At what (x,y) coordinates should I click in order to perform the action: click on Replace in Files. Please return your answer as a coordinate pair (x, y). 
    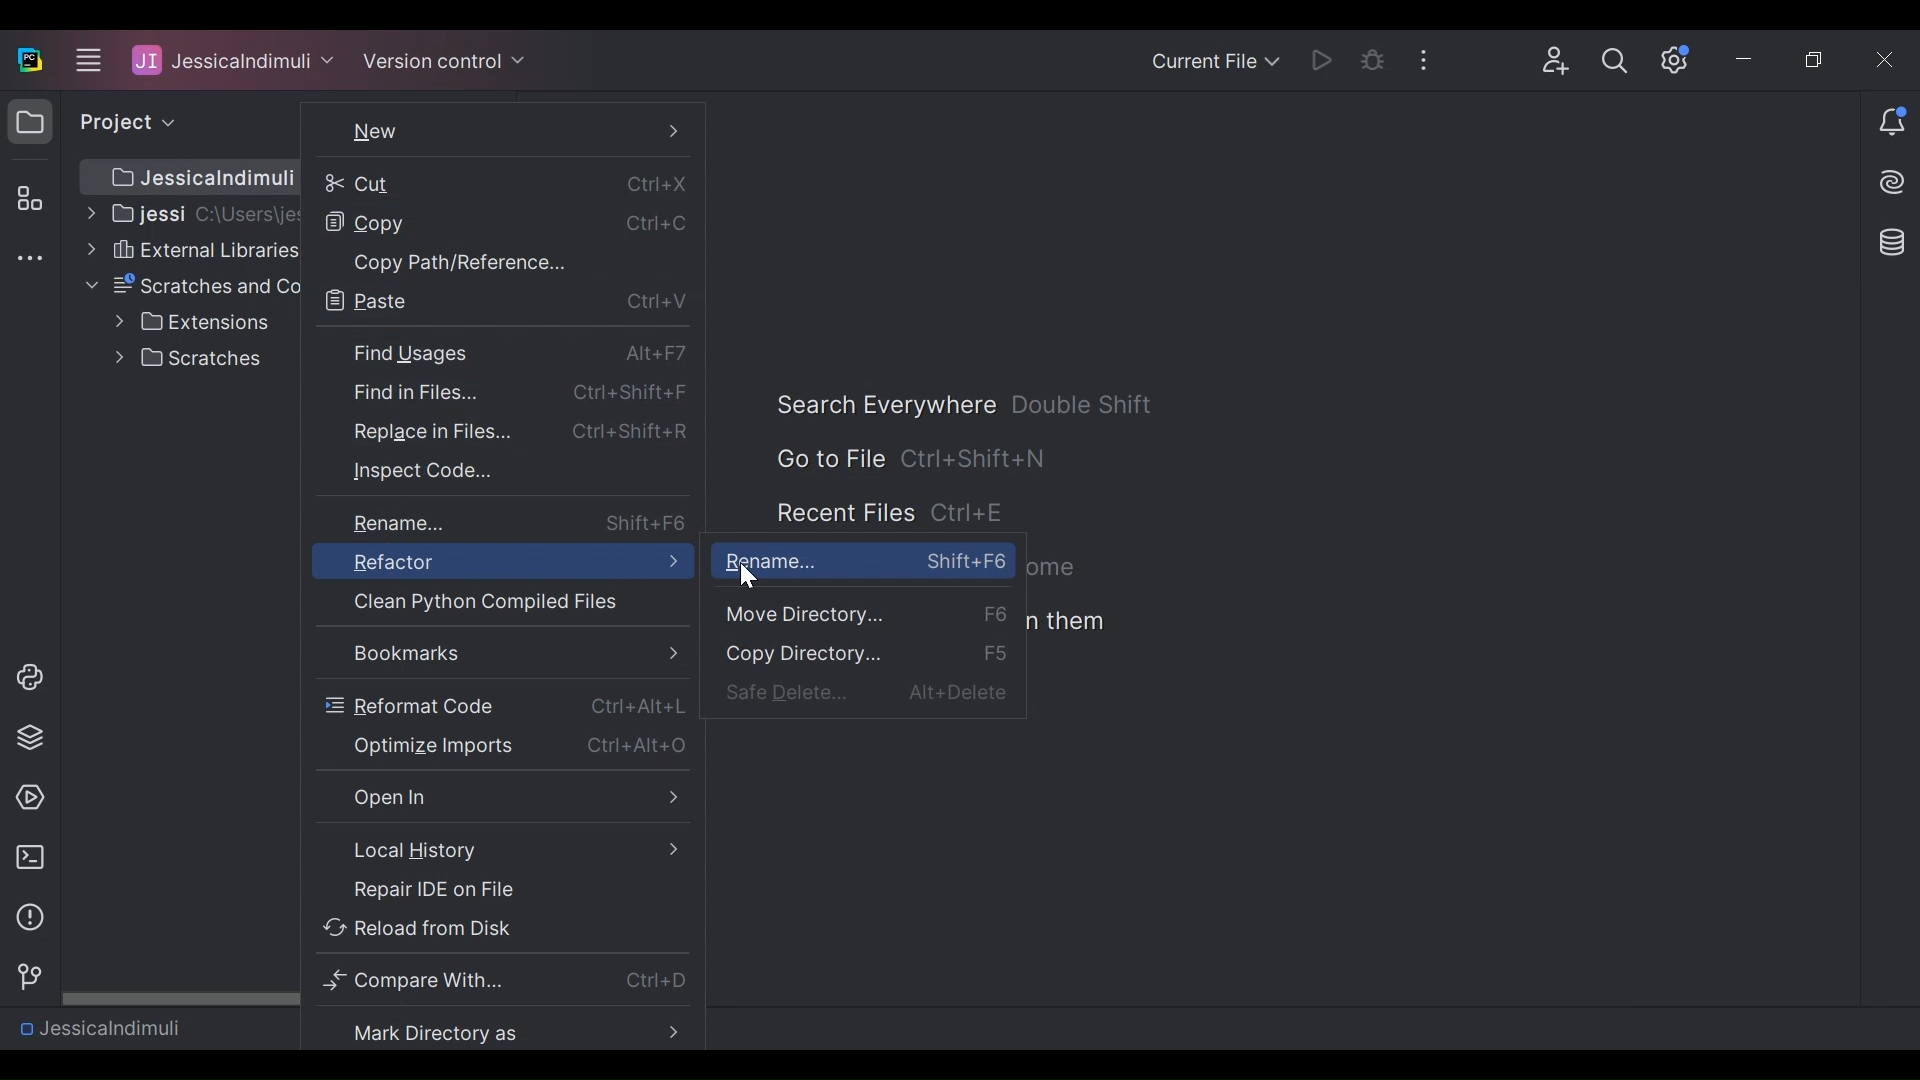
    Looking at the image, I should click on (500, 430).